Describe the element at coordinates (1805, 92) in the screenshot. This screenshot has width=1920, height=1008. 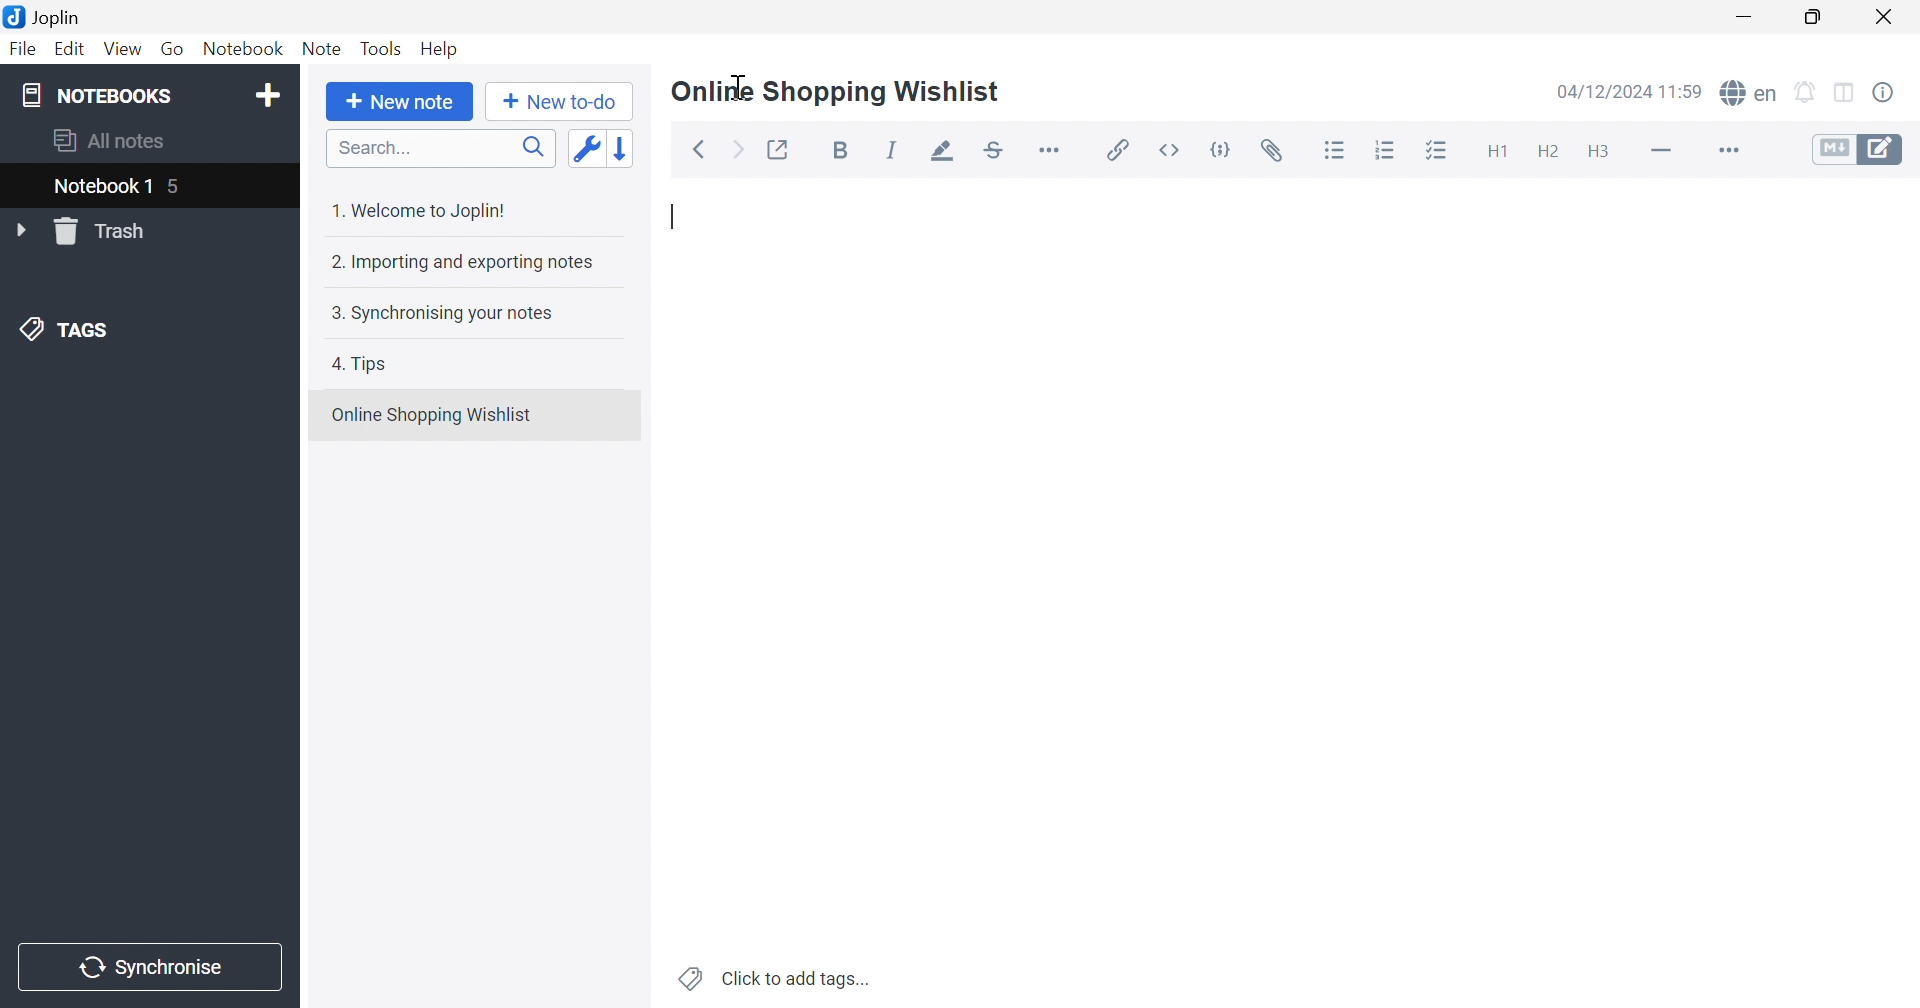
I see `Set alarm` at that location.